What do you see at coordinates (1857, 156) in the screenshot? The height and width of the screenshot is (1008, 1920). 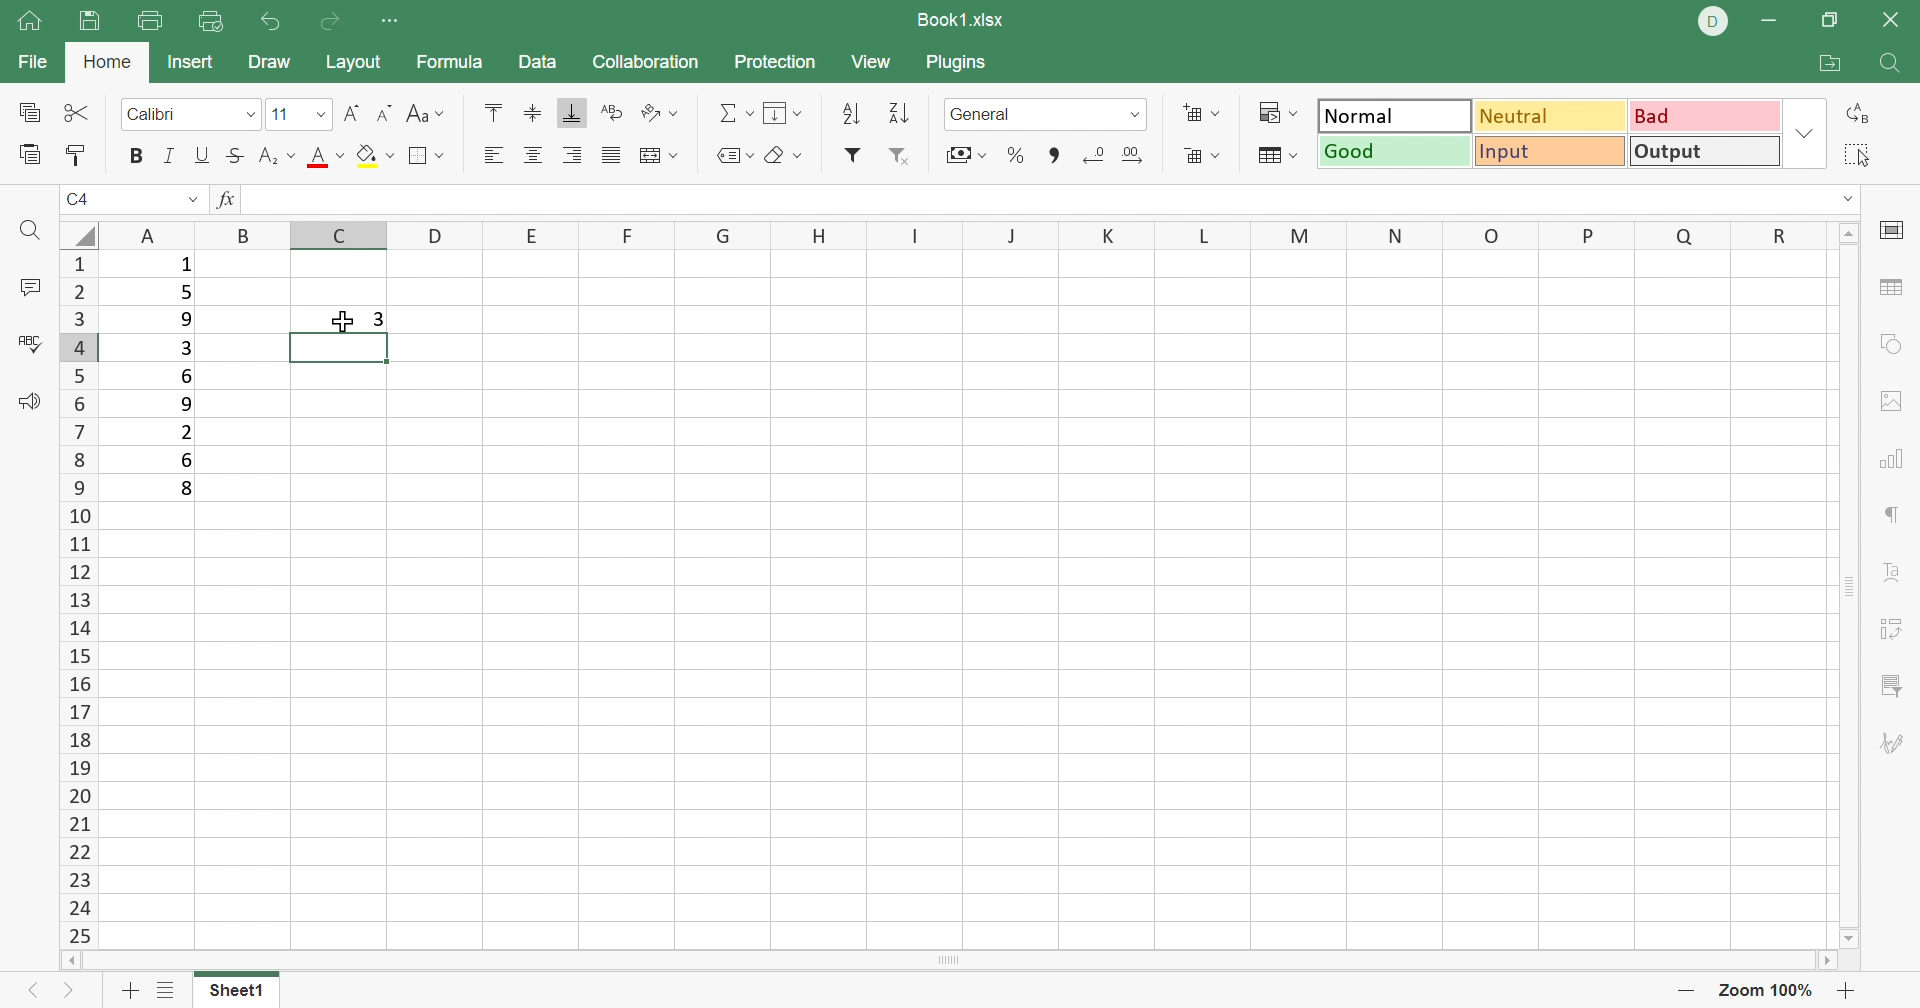 I see `Select all` at bounding box center [1857, 156].